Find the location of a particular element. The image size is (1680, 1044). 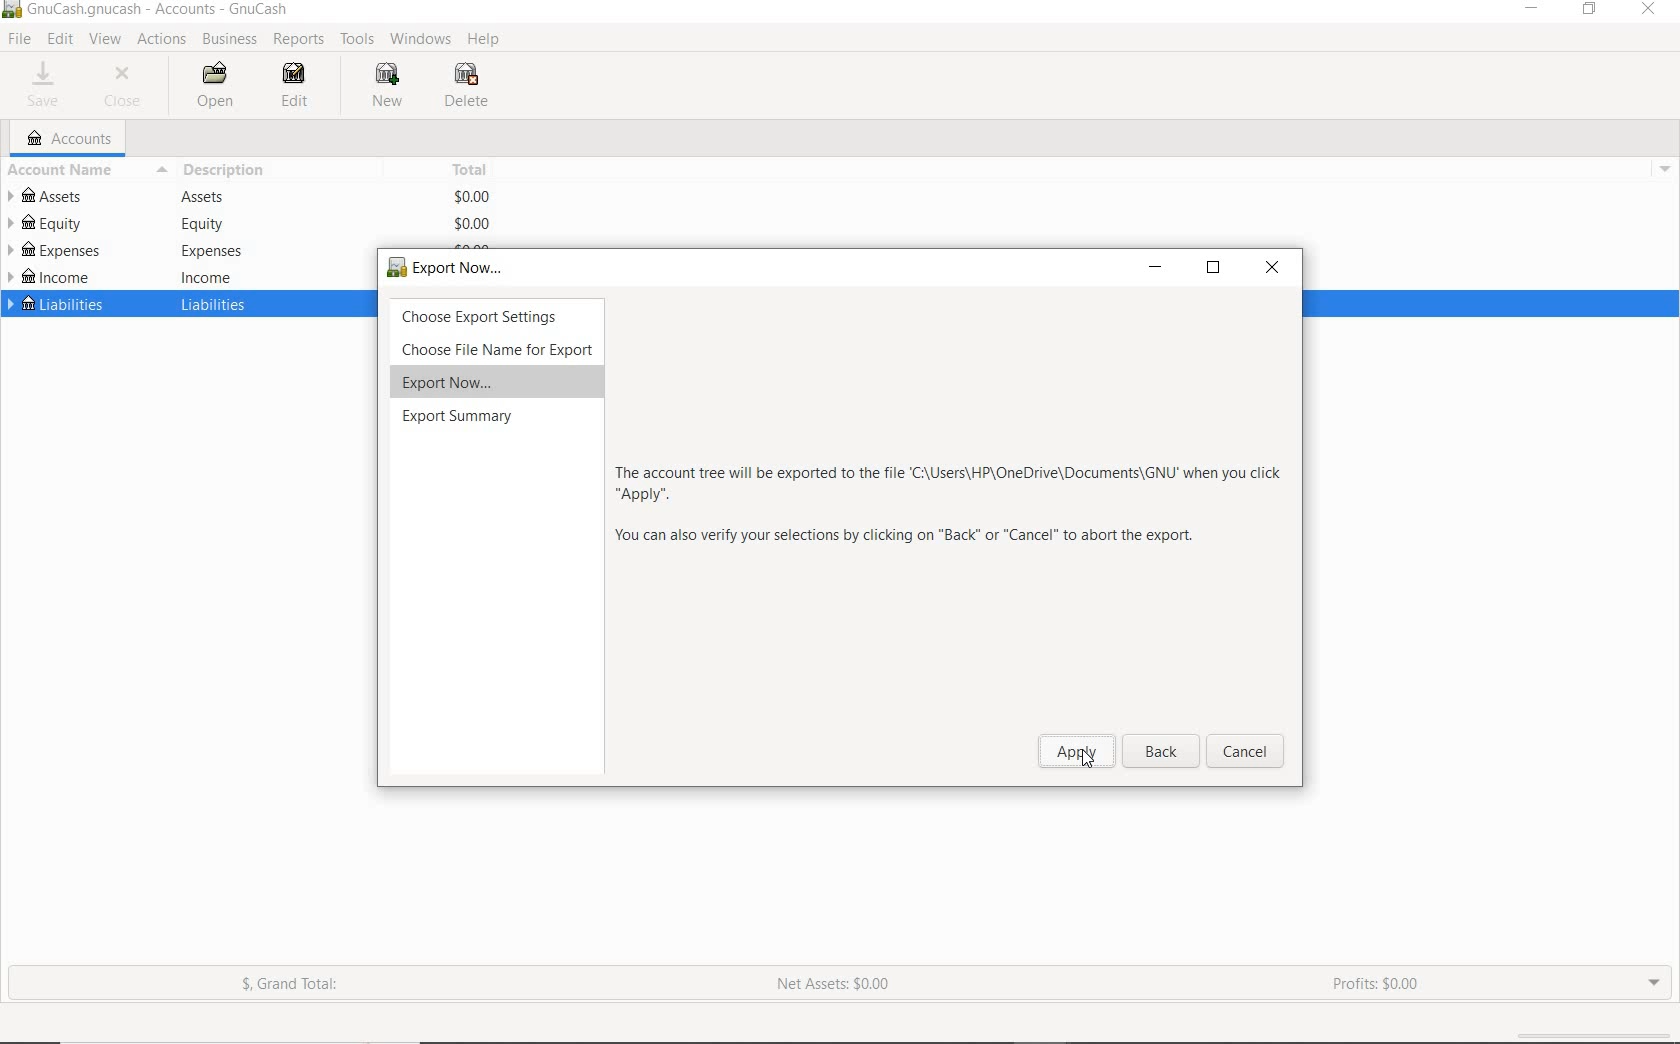

NET ASSETS is located at coordinates (838, 987).